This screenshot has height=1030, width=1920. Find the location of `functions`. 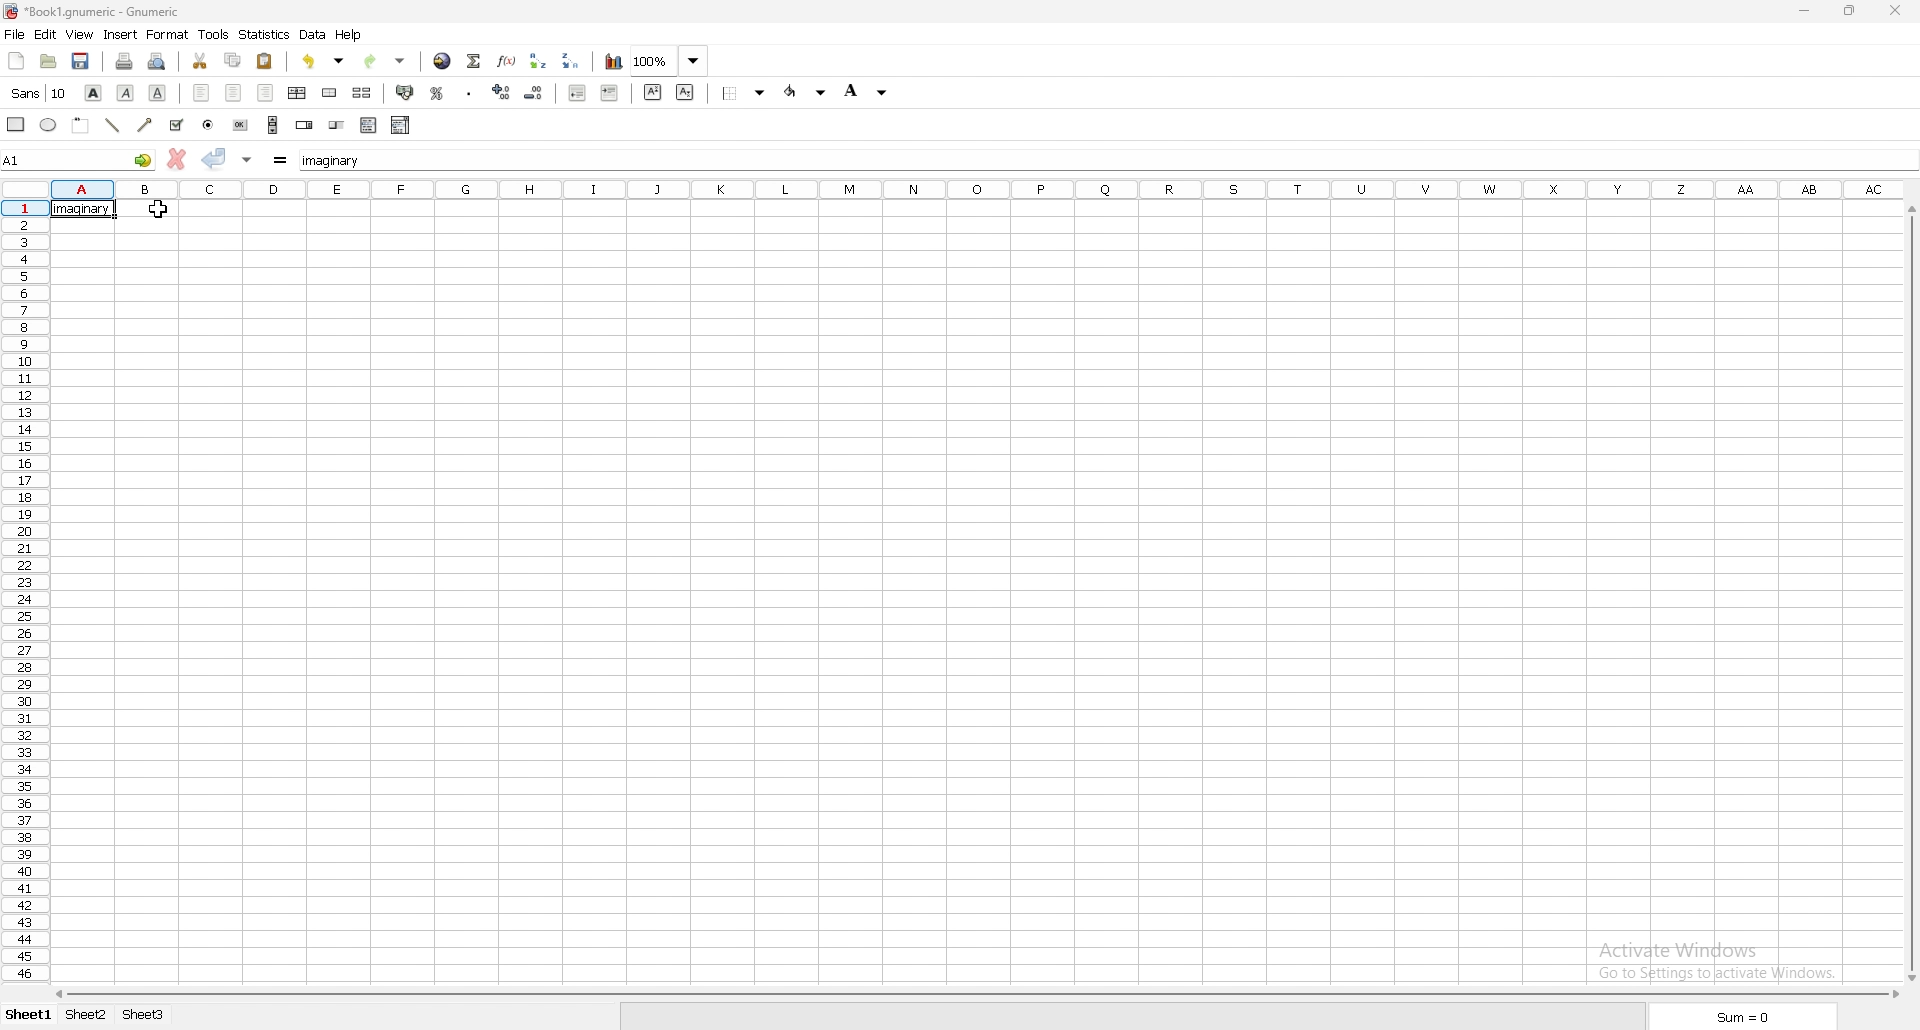

functions is located at coordinates (506, 61).